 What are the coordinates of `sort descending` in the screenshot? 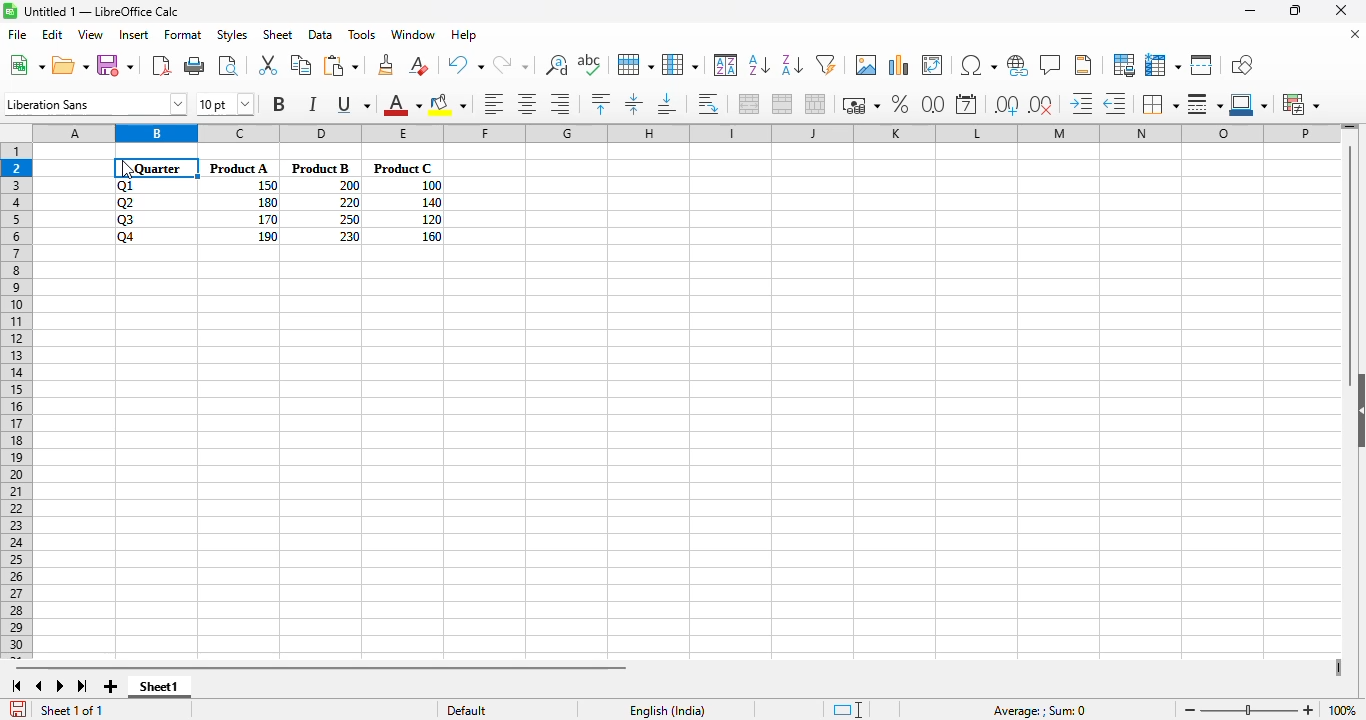 It's located at (793, 65).